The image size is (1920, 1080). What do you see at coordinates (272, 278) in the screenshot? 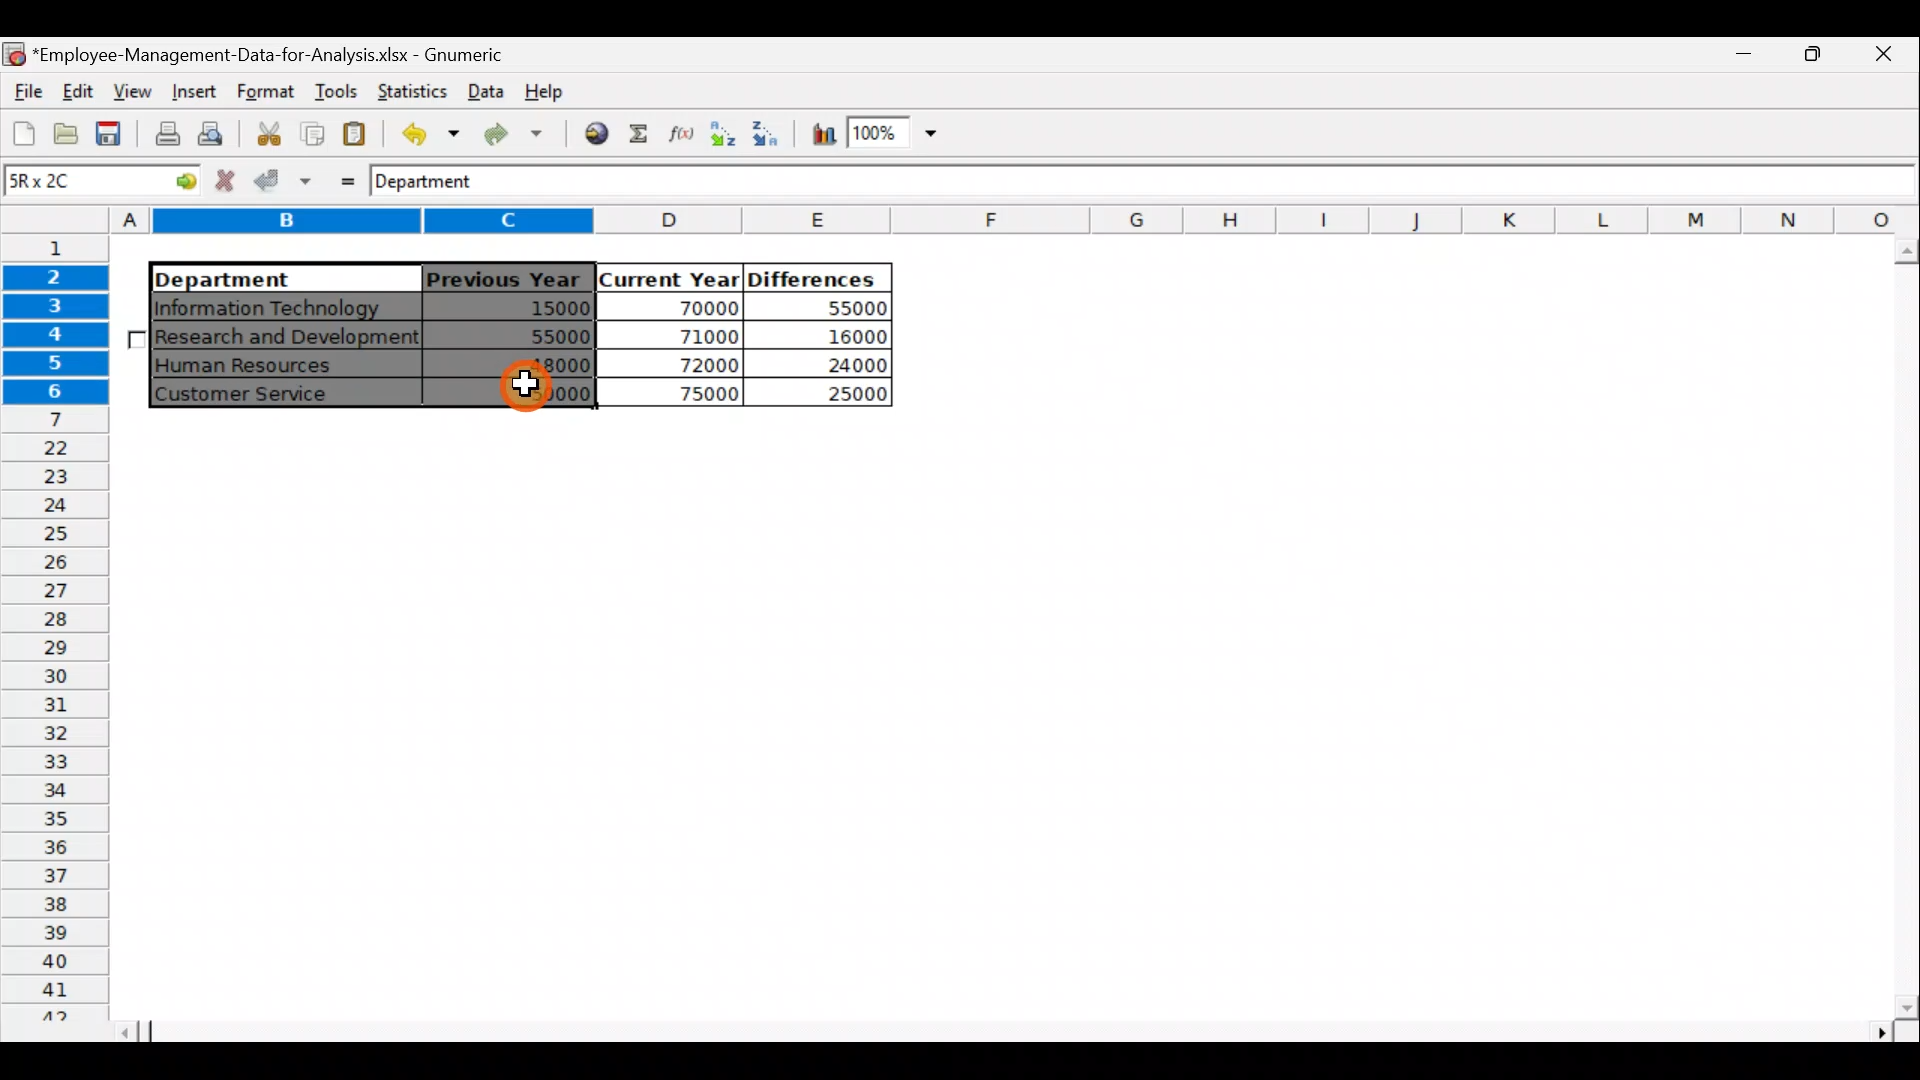
I see `Department` at bounding box center [272, 278].